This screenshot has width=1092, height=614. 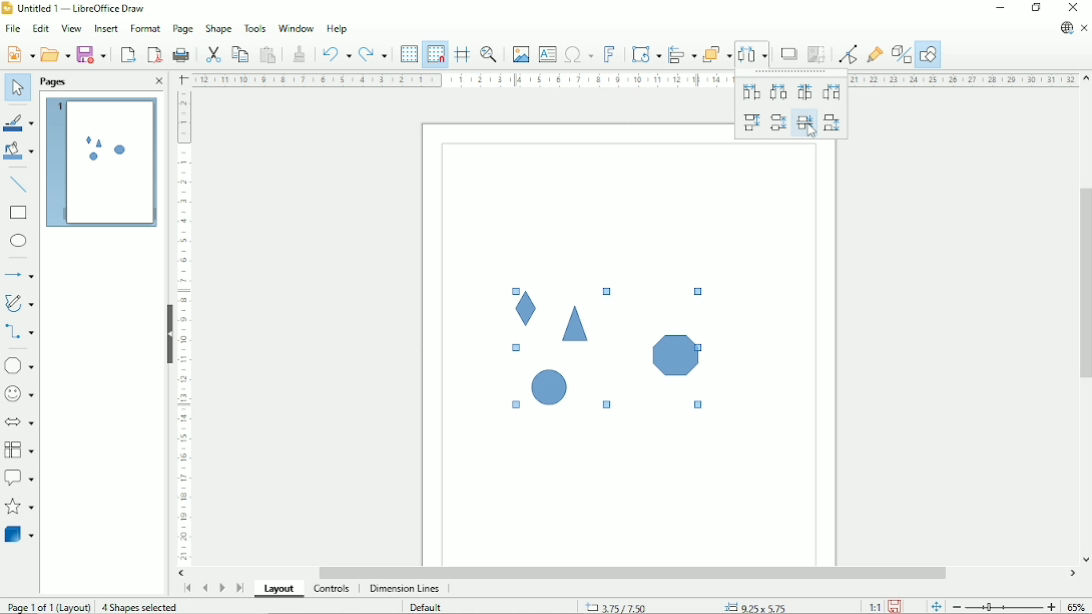 I want to click on Horizontal scroll button, so click(x=1073, y=573).